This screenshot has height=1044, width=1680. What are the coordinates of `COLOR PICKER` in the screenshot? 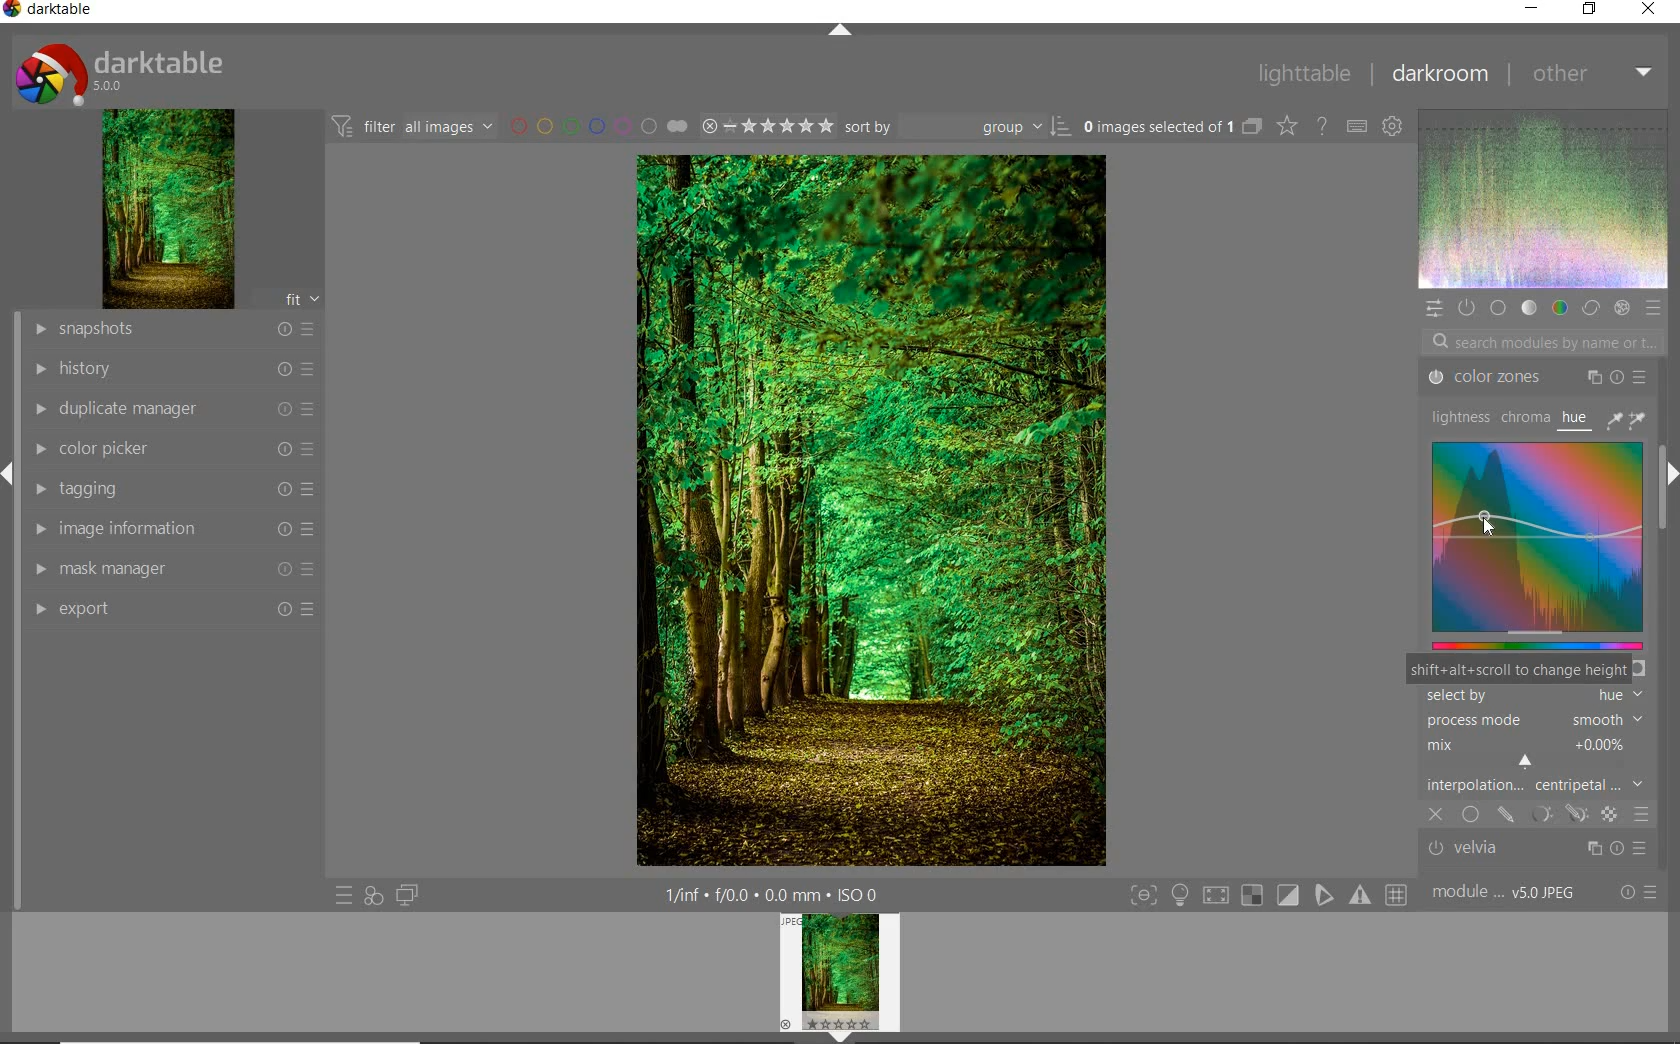 It's located at (170, 449).